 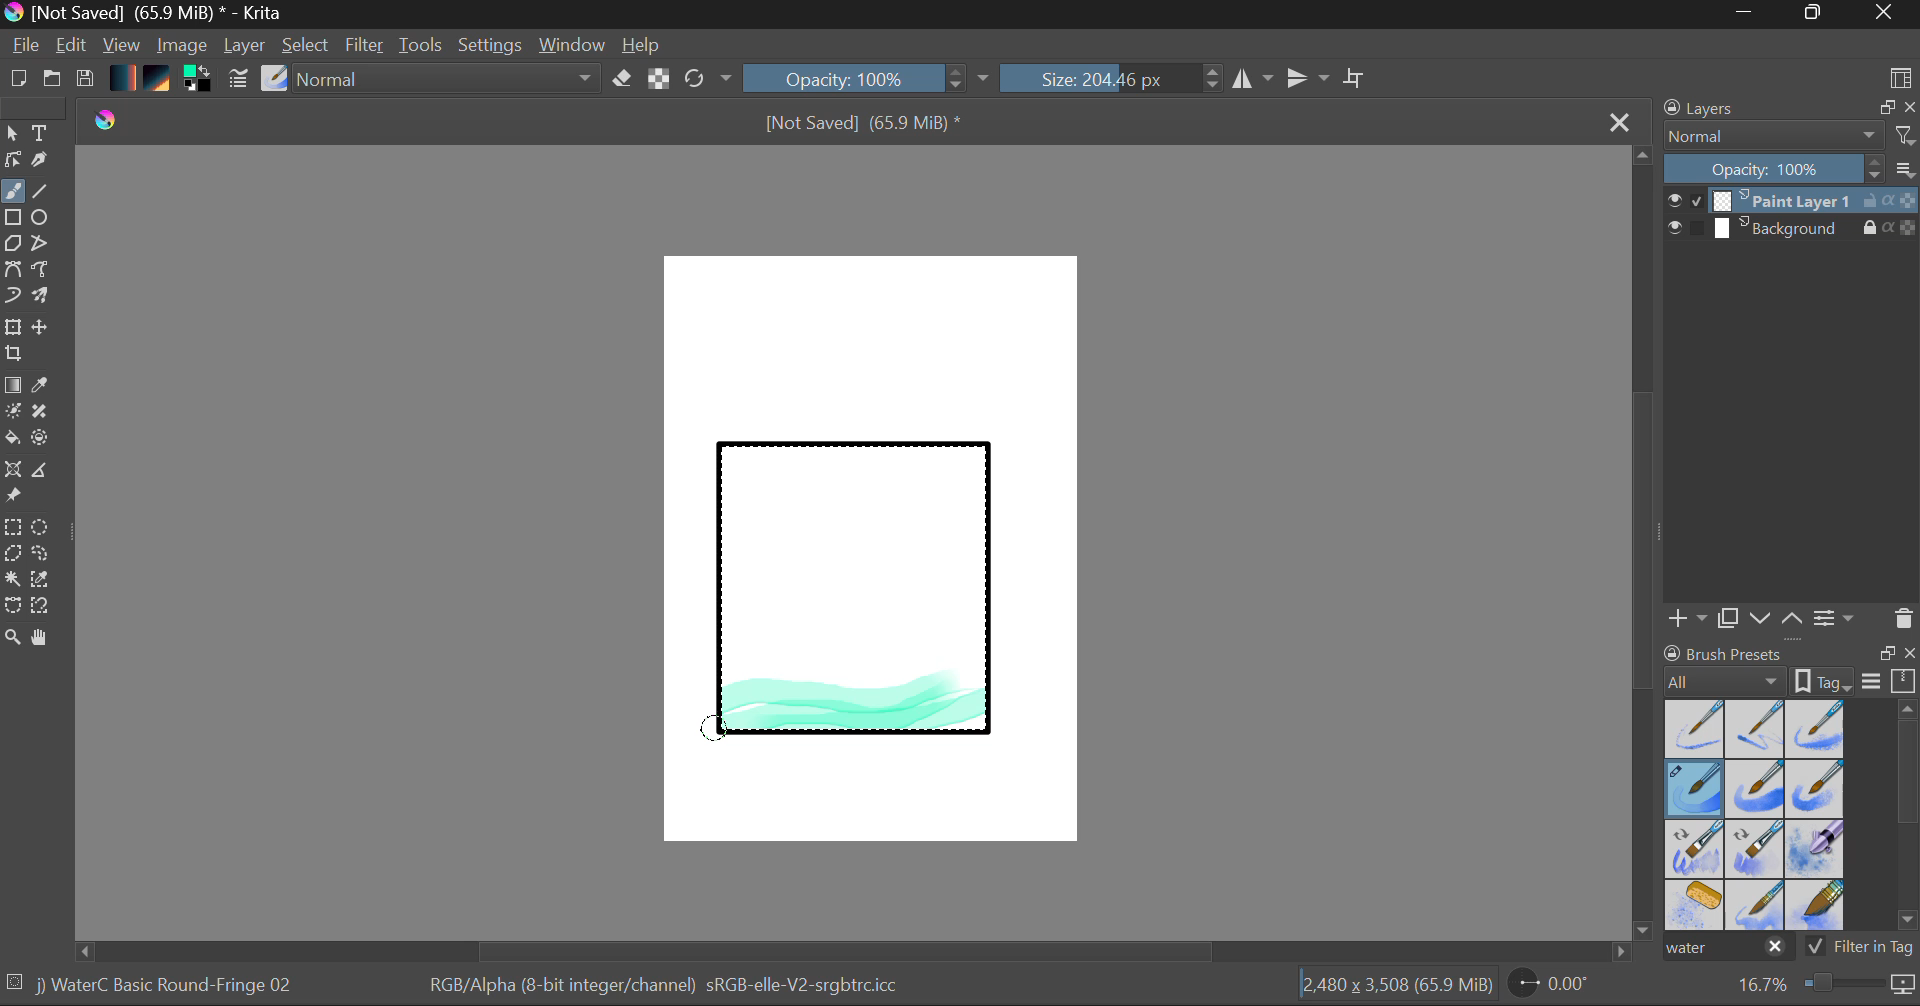 What do you see at coordinates (491, 45) in the screenshot?
I see `Settings` at bounding box center [491, 45].